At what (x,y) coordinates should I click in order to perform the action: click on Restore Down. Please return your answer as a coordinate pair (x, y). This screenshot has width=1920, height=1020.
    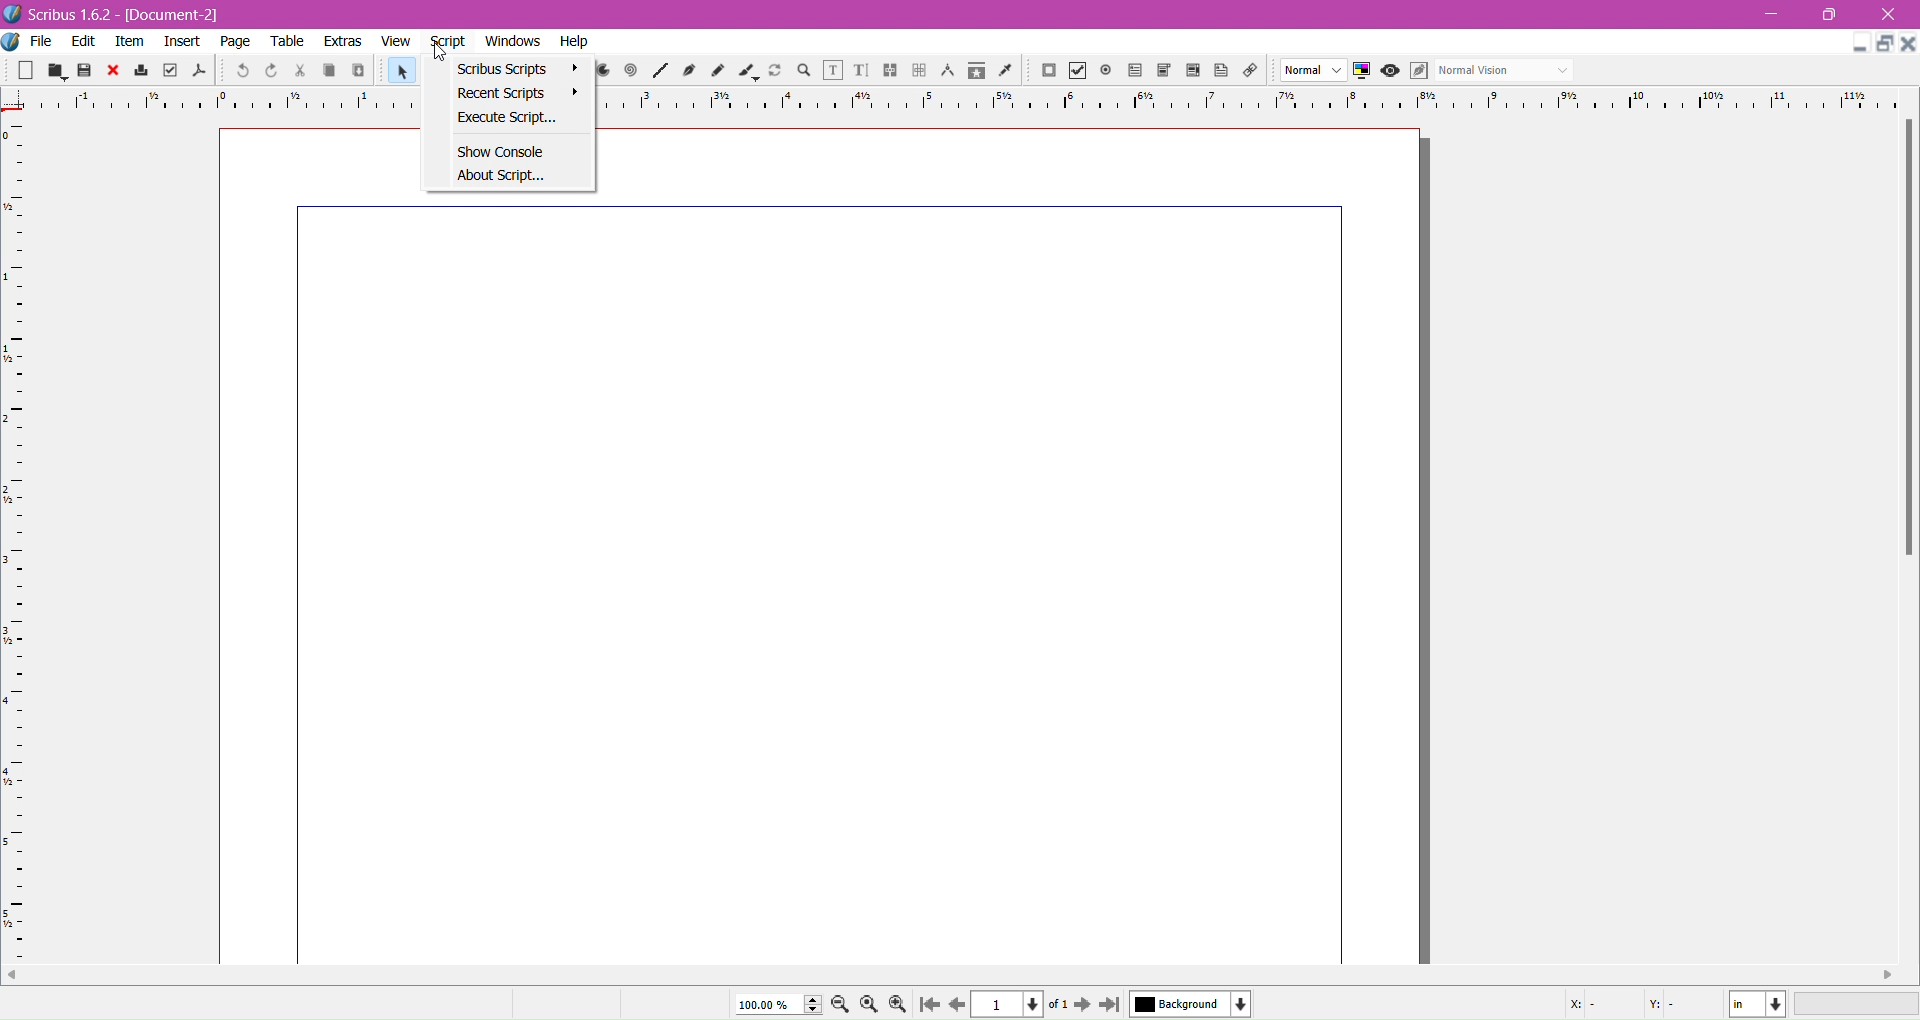
    Looking at the image, I should click on (1833, 15).